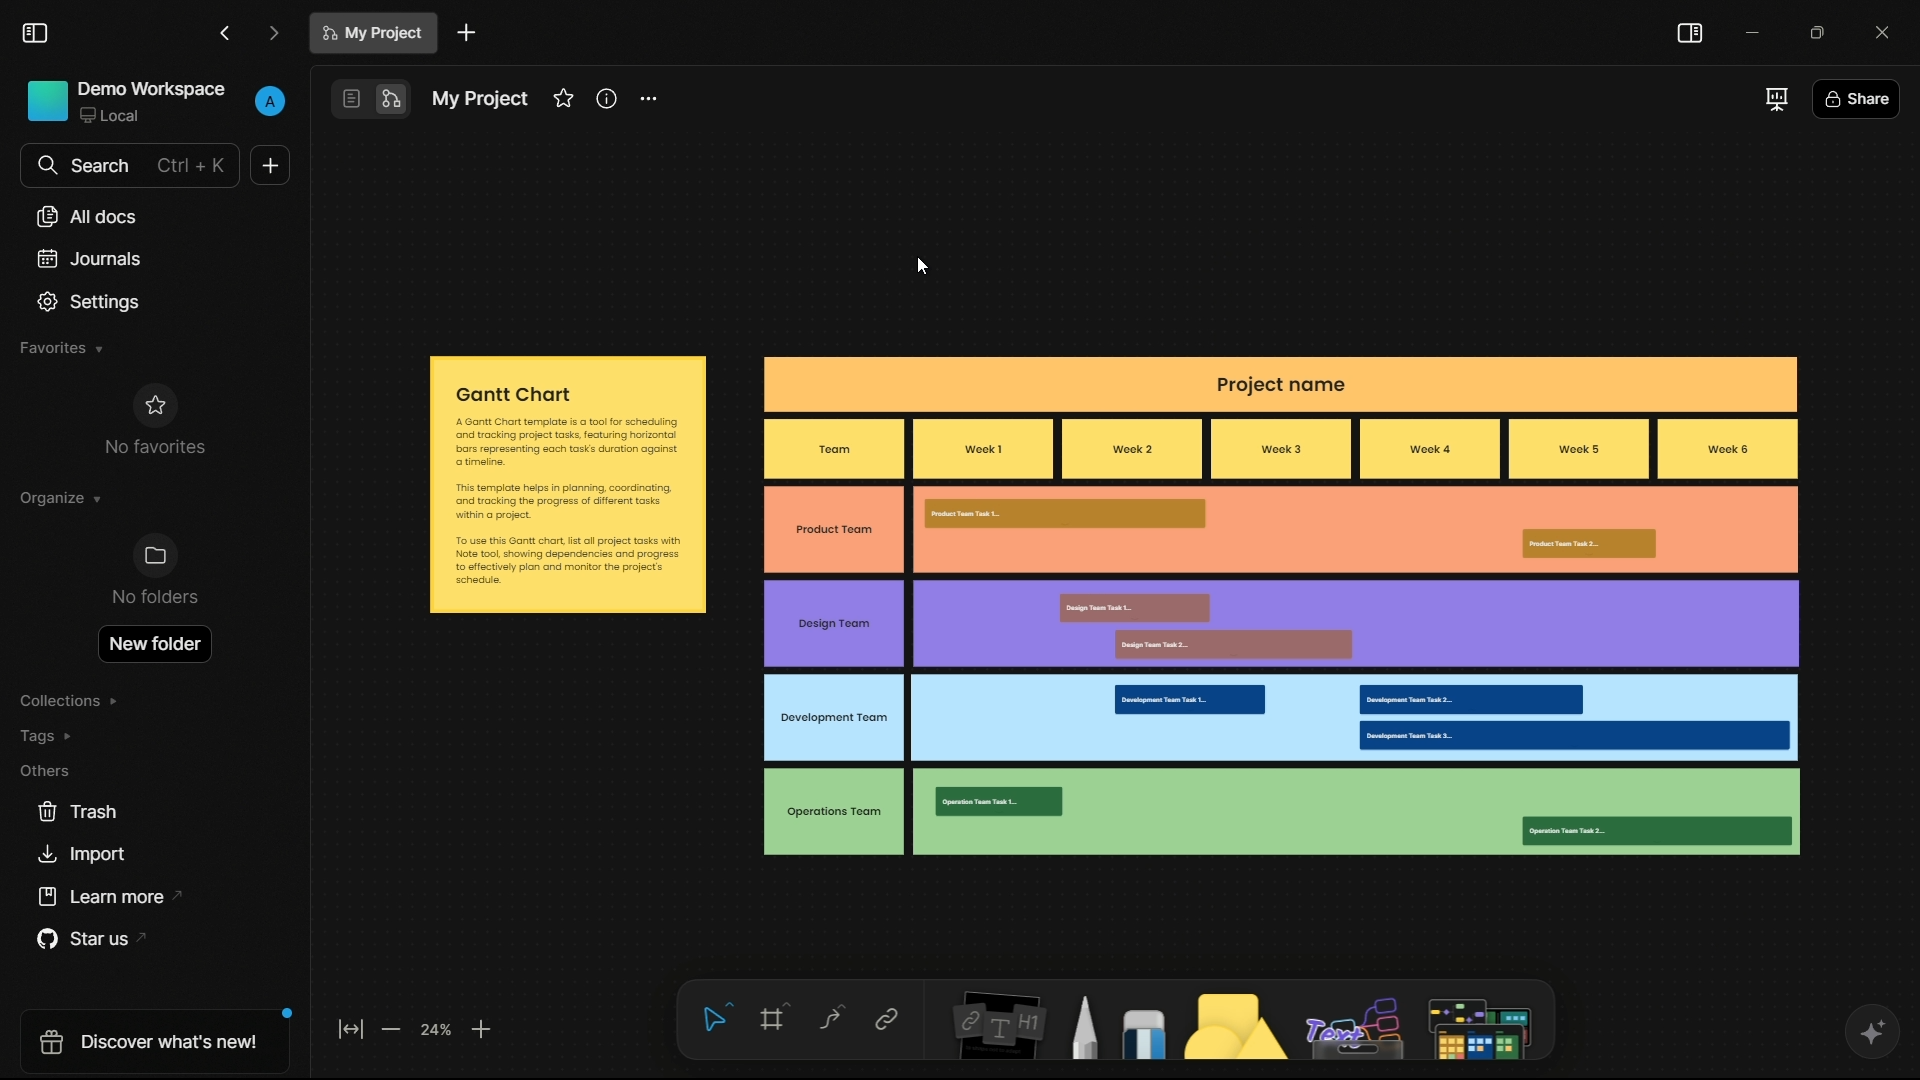  I want to click on journals, so click(86, 258).